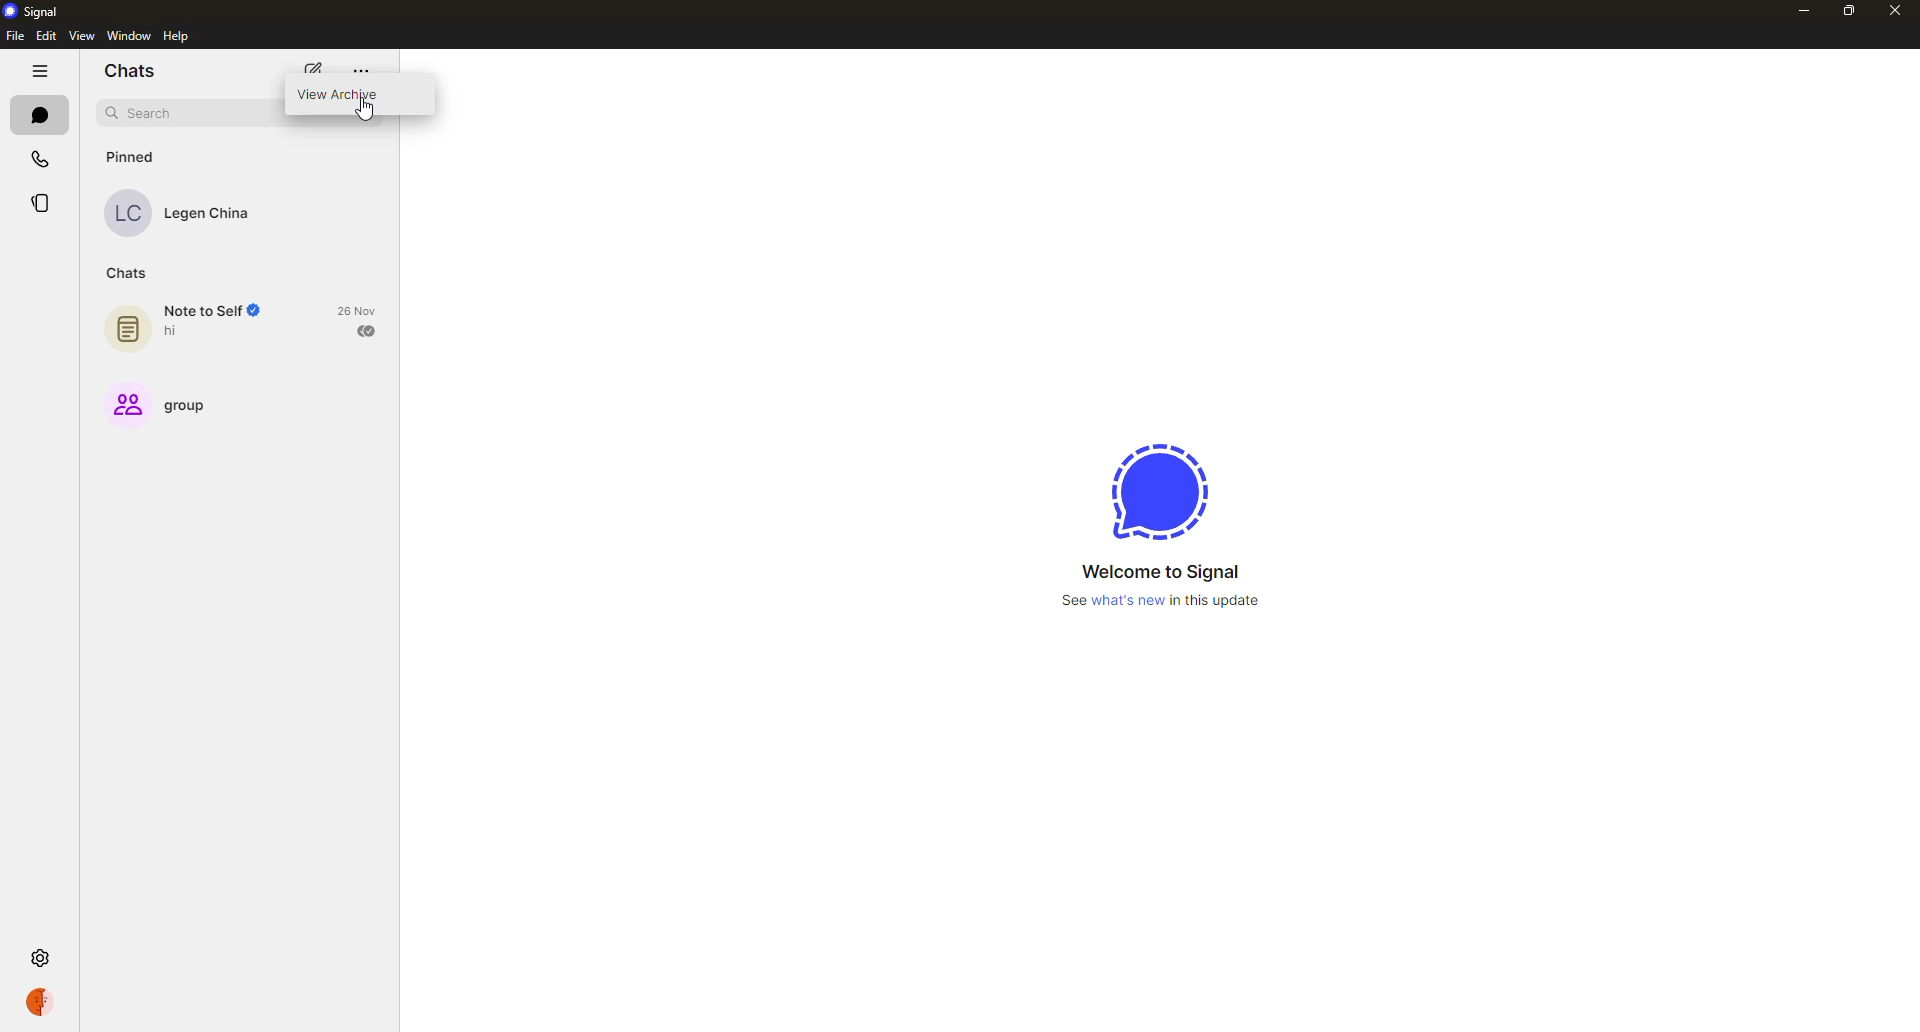  Describe the element at coordinates (144, 114) in the screenshot. I see `search` at that location.